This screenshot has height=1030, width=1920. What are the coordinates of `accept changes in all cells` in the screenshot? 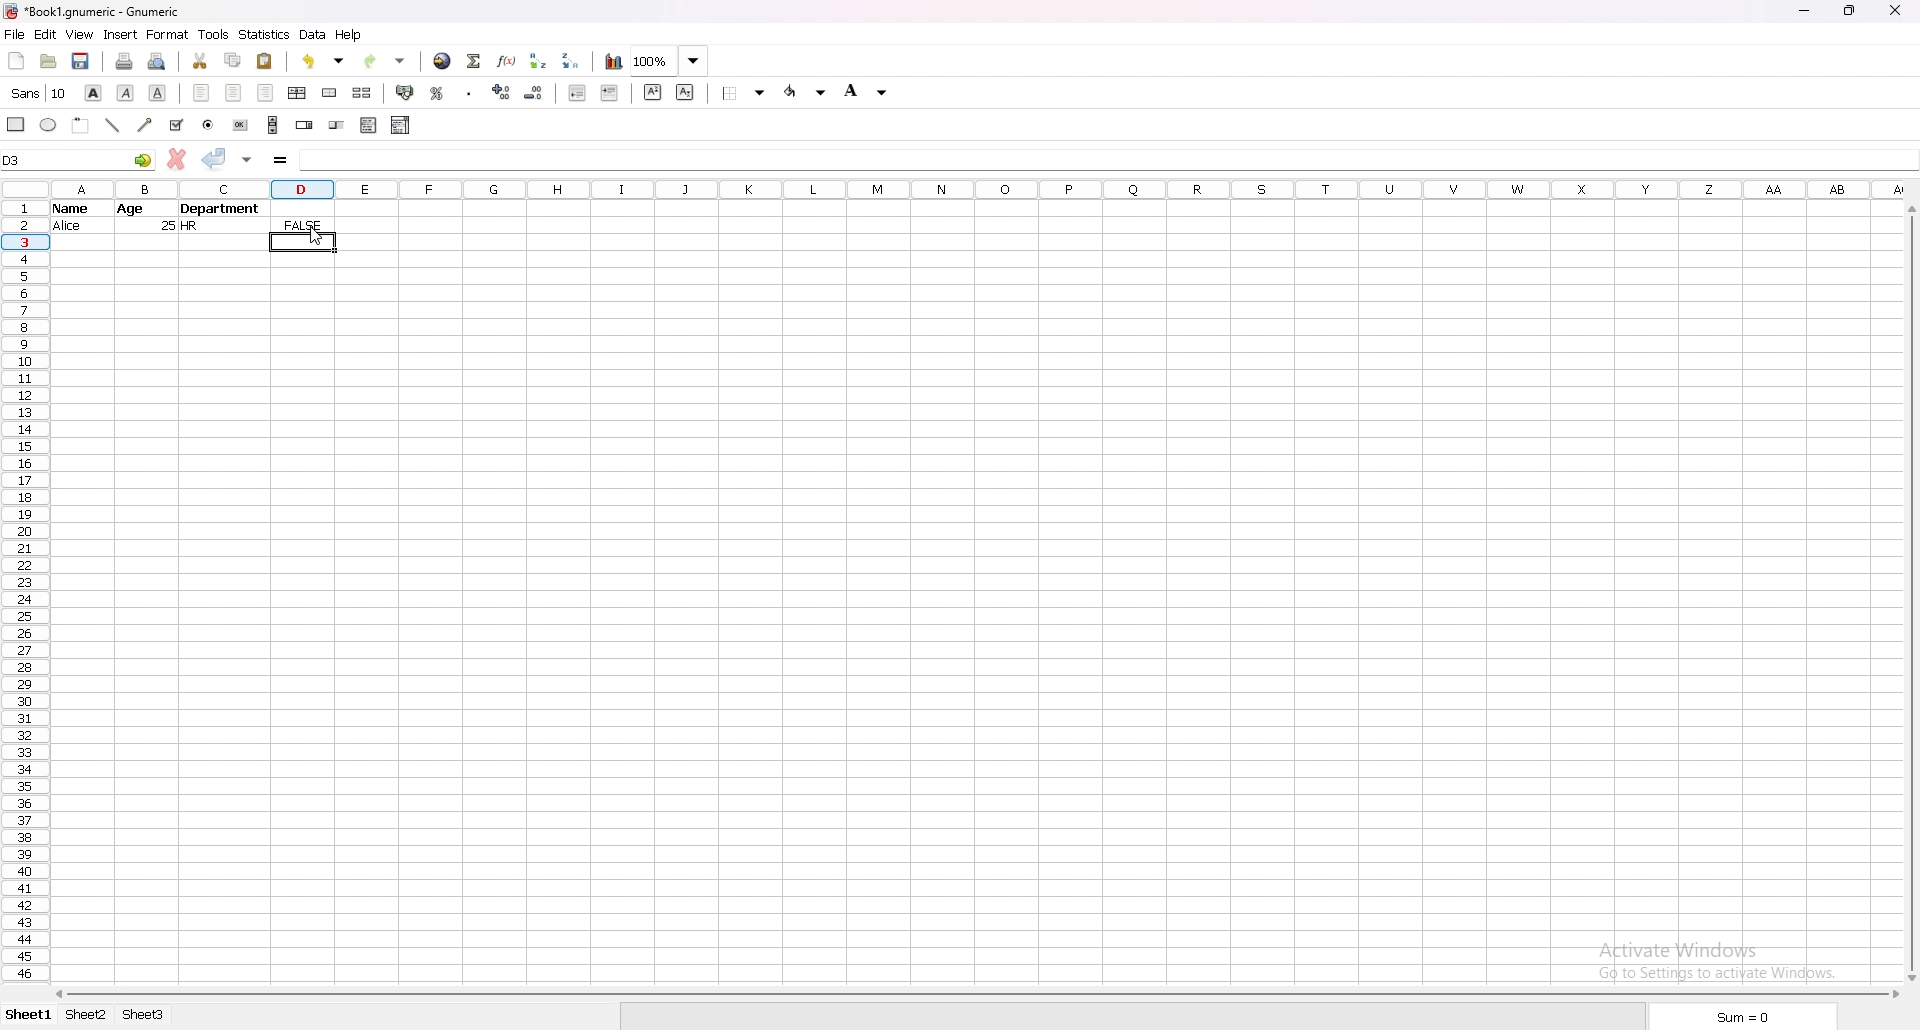 It's located at (249, 161).